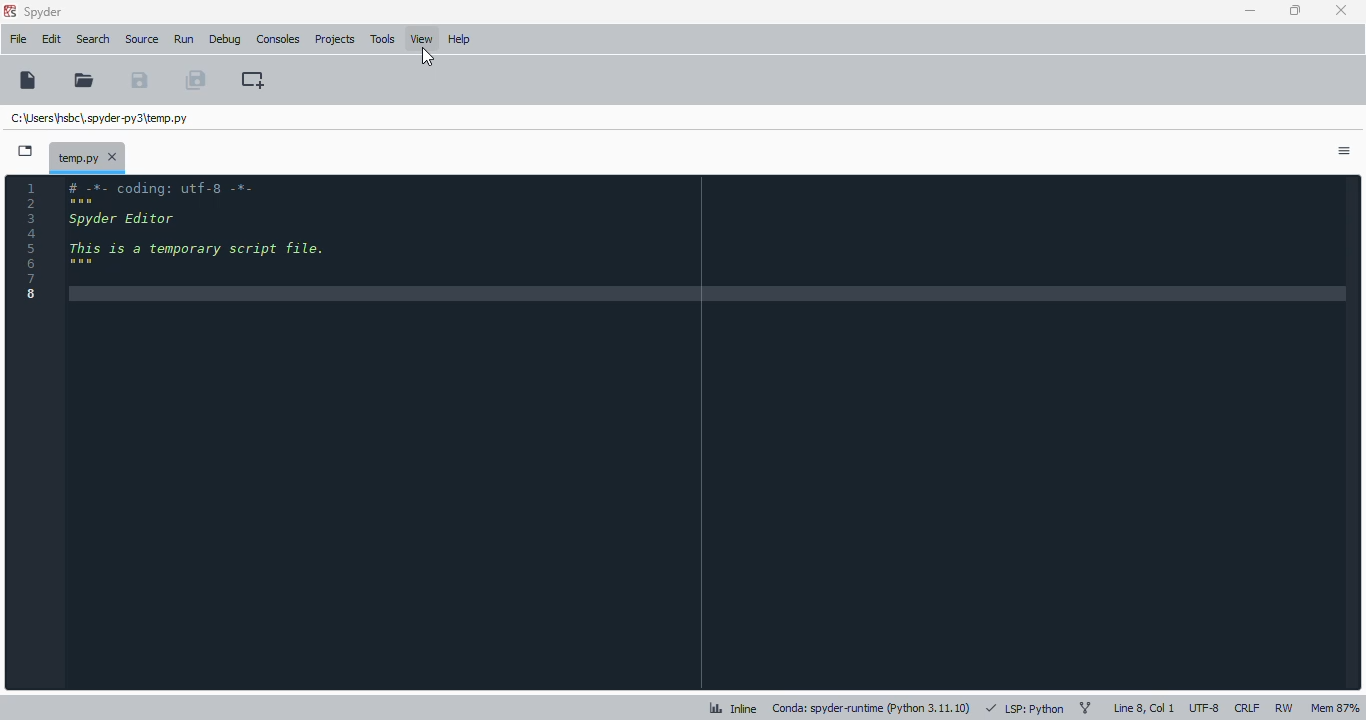 The height and width of the screenshot is (720, 1366). I want to click on options, so click(1344, 151).